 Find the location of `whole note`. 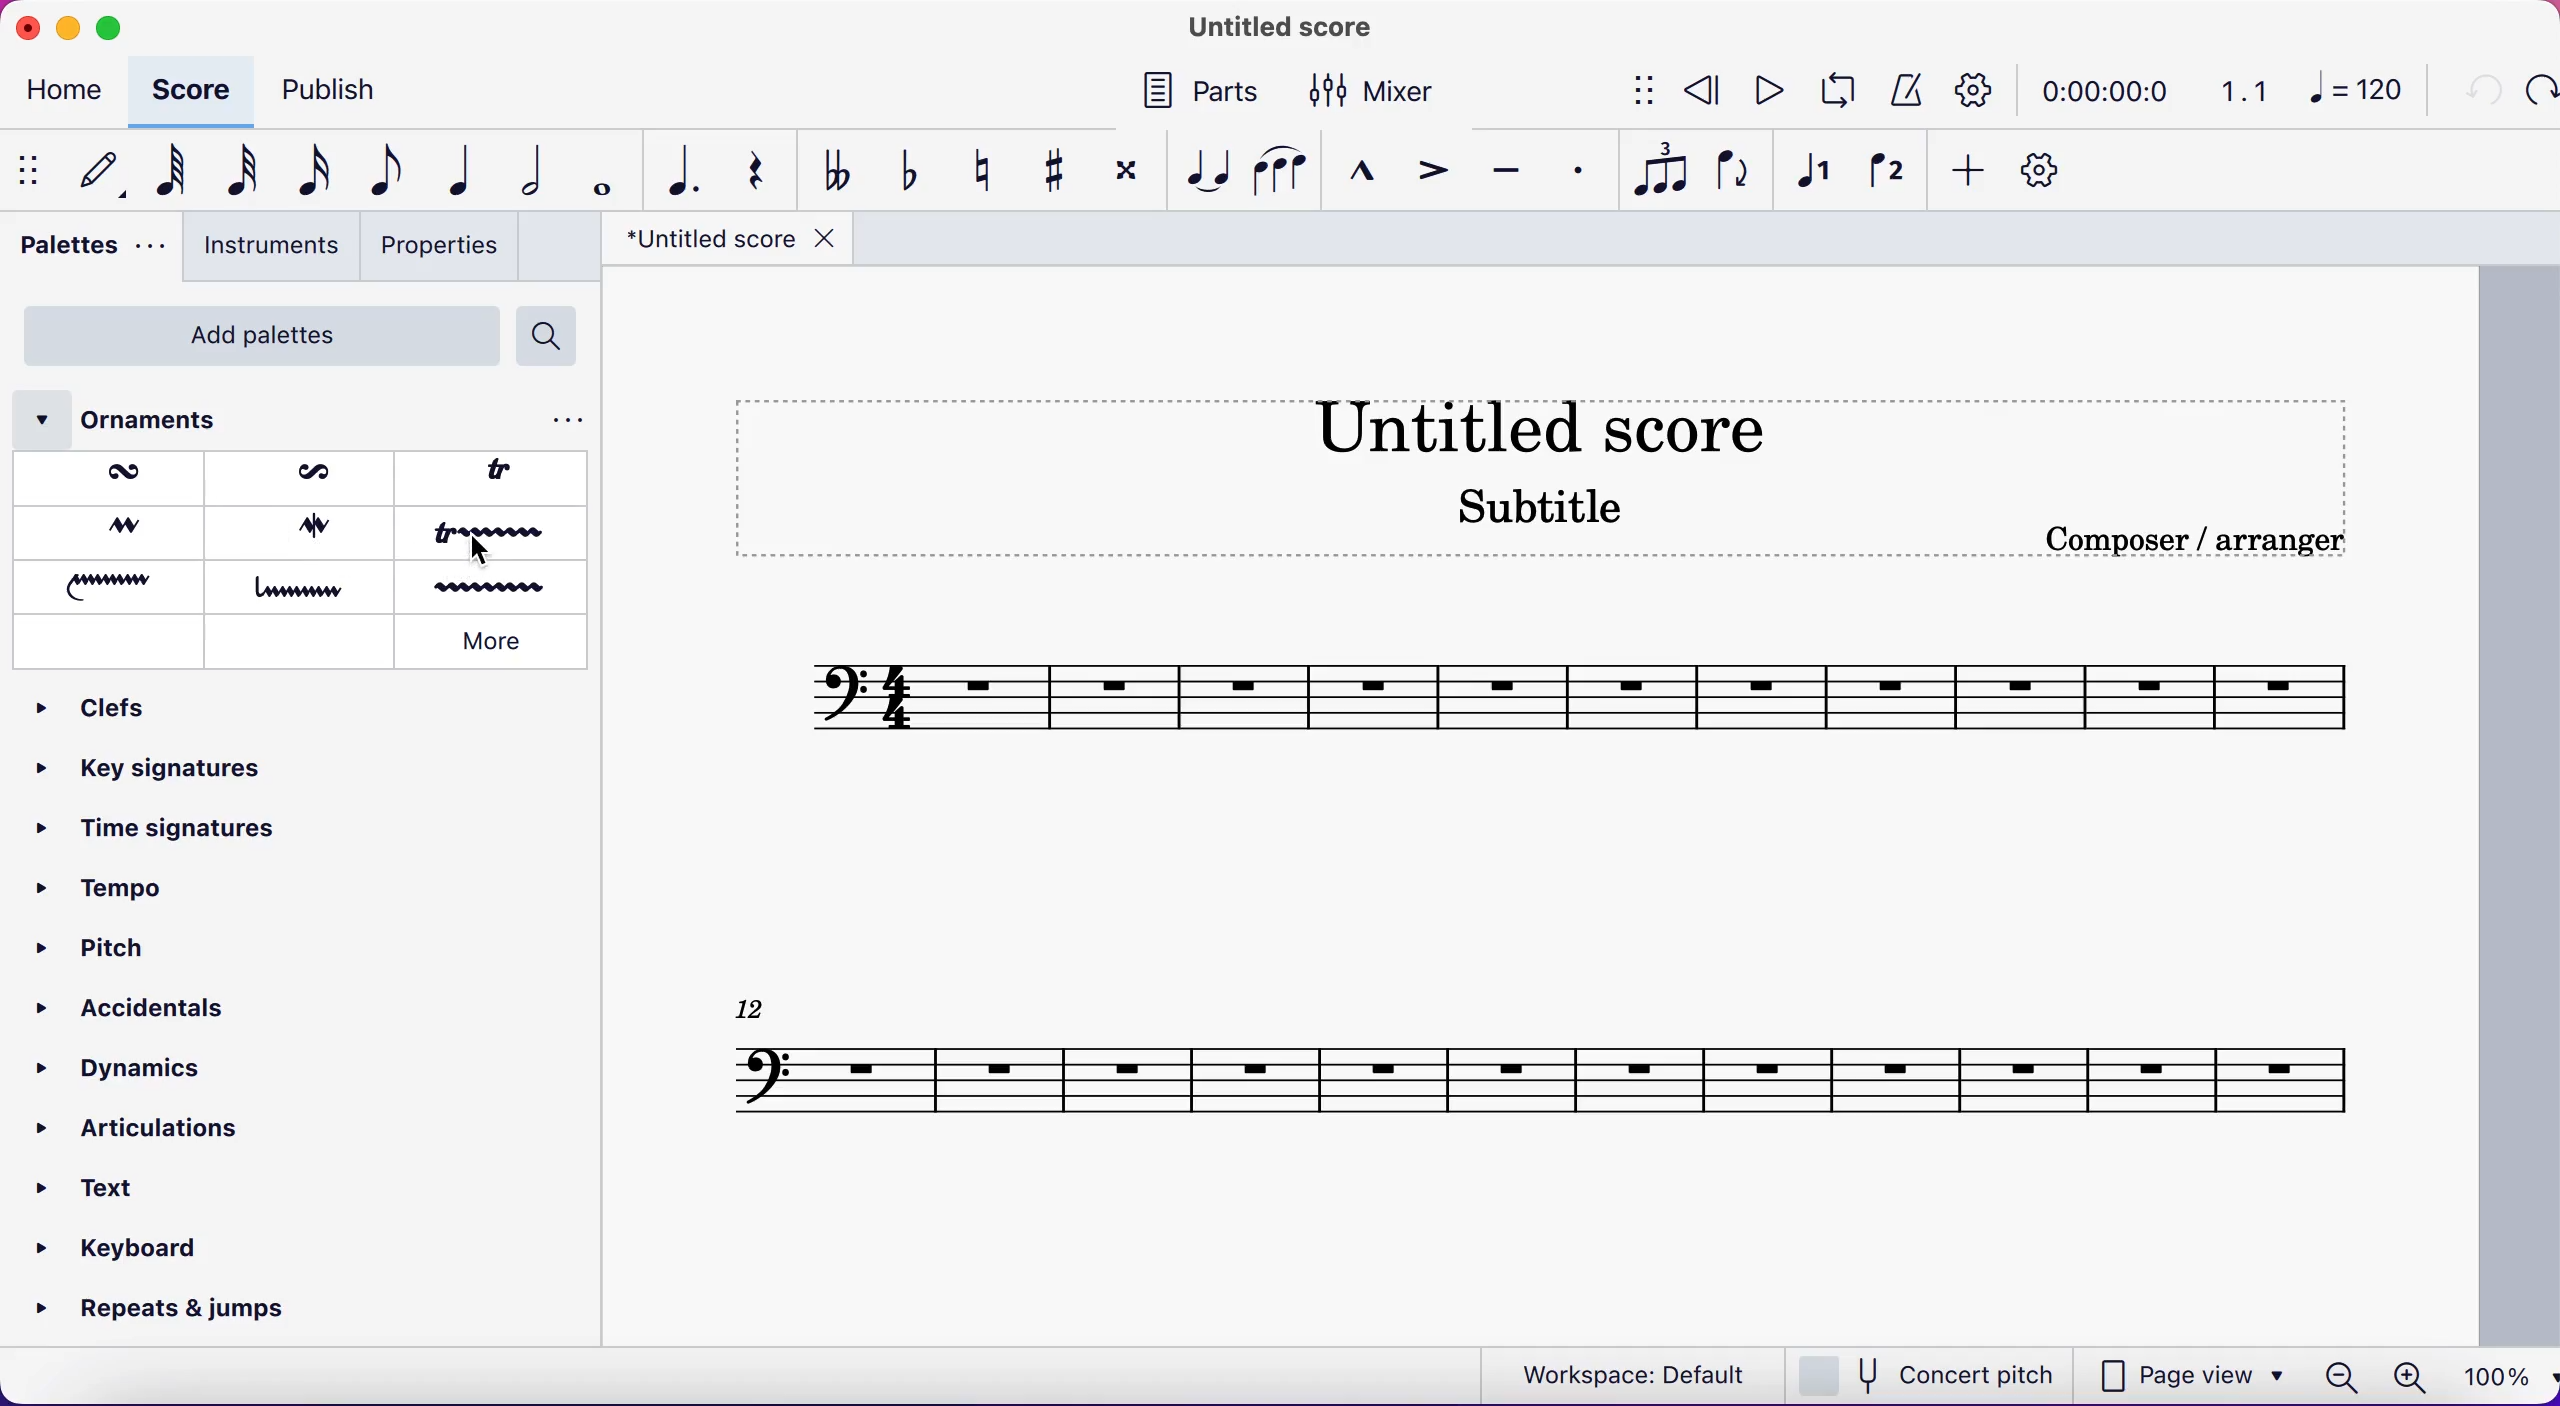

whole note is located at coordinates (597, 171).